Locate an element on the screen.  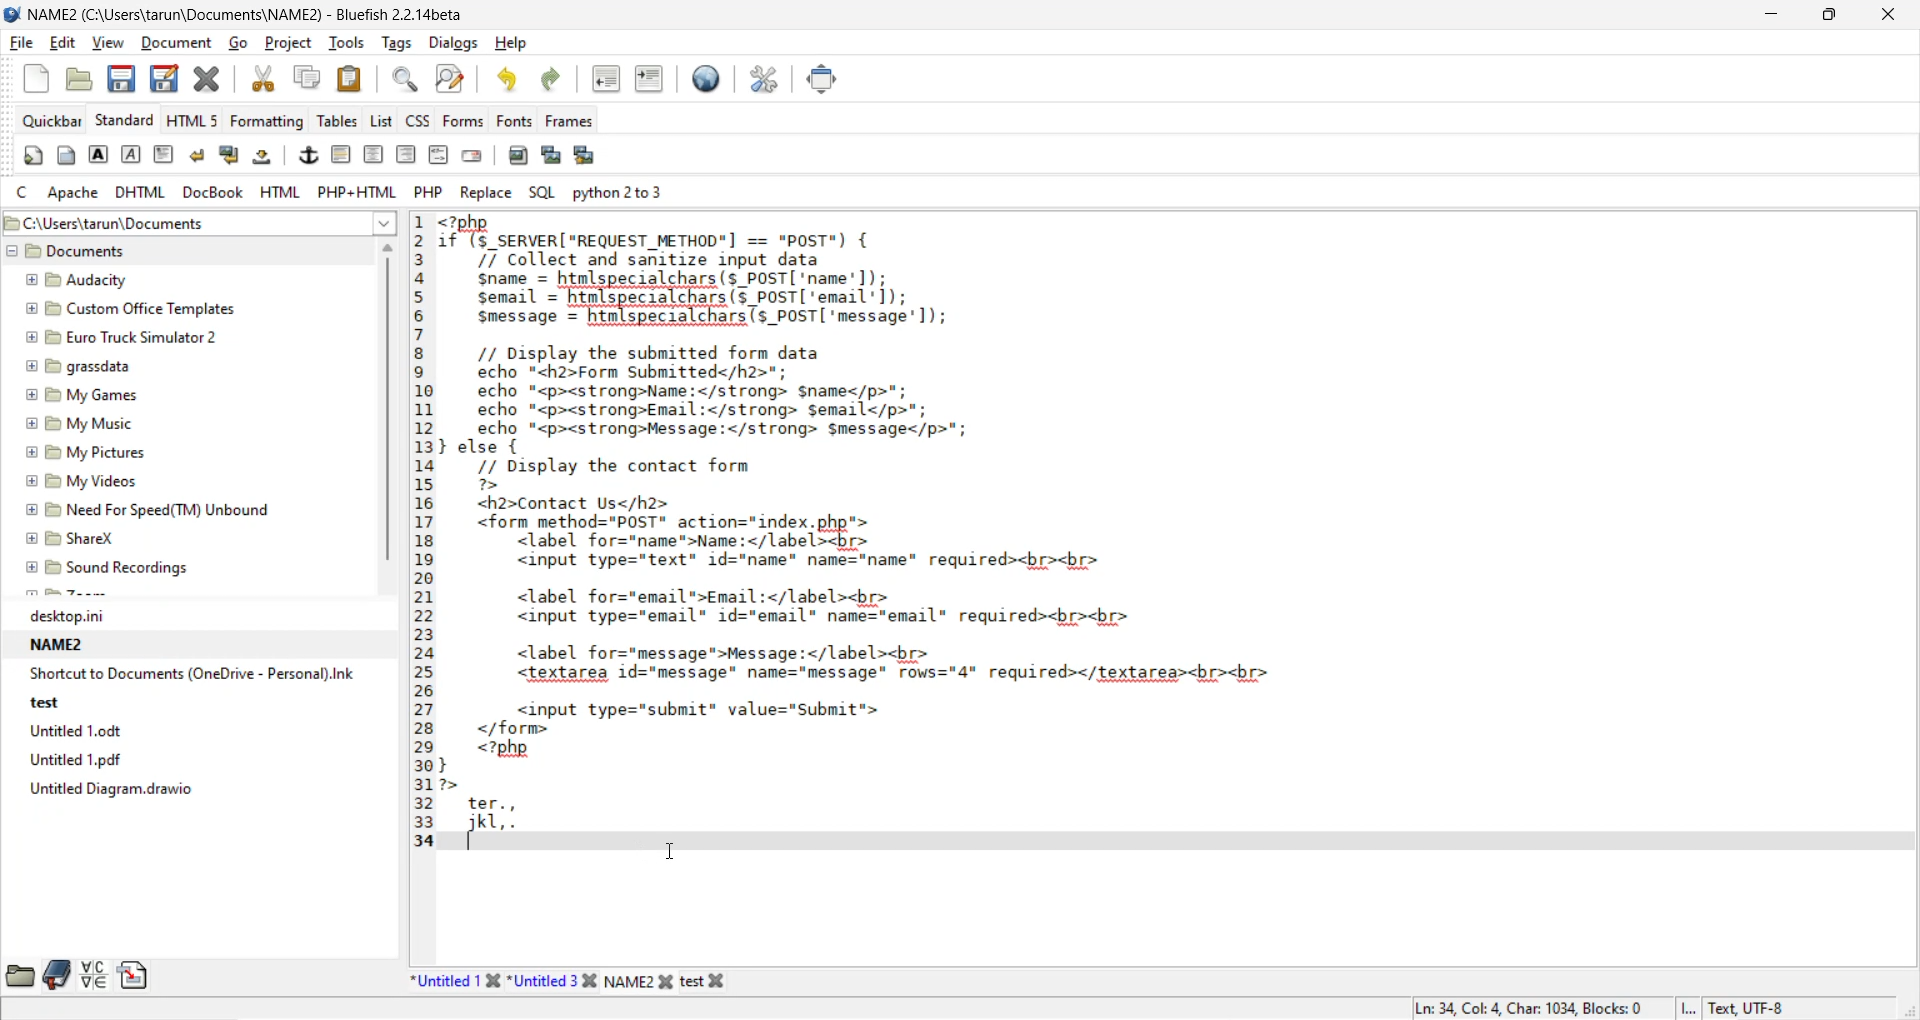
Line Number is located at coordinates (421, 531).